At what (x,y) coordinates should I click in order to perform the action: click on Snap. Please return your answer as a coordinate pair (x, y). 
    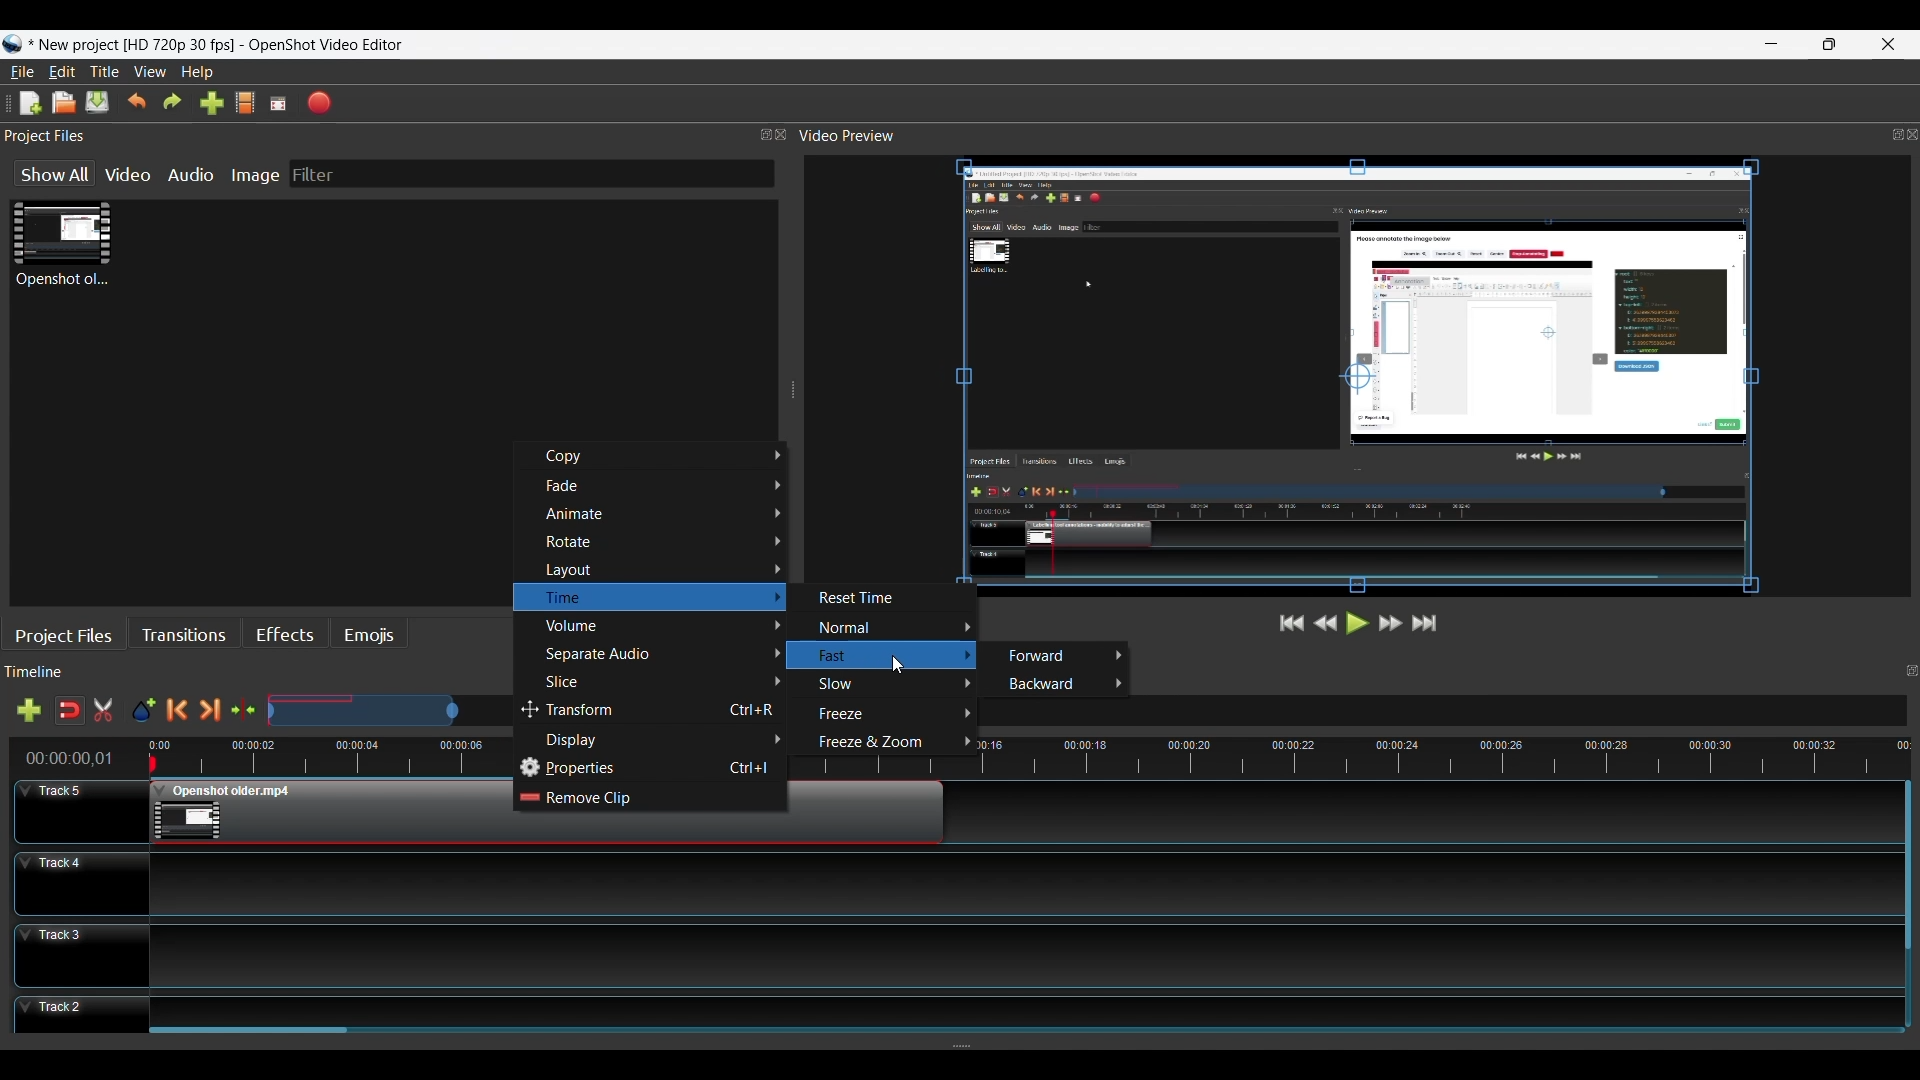
    Looking at the image, I should click on (69, 711).